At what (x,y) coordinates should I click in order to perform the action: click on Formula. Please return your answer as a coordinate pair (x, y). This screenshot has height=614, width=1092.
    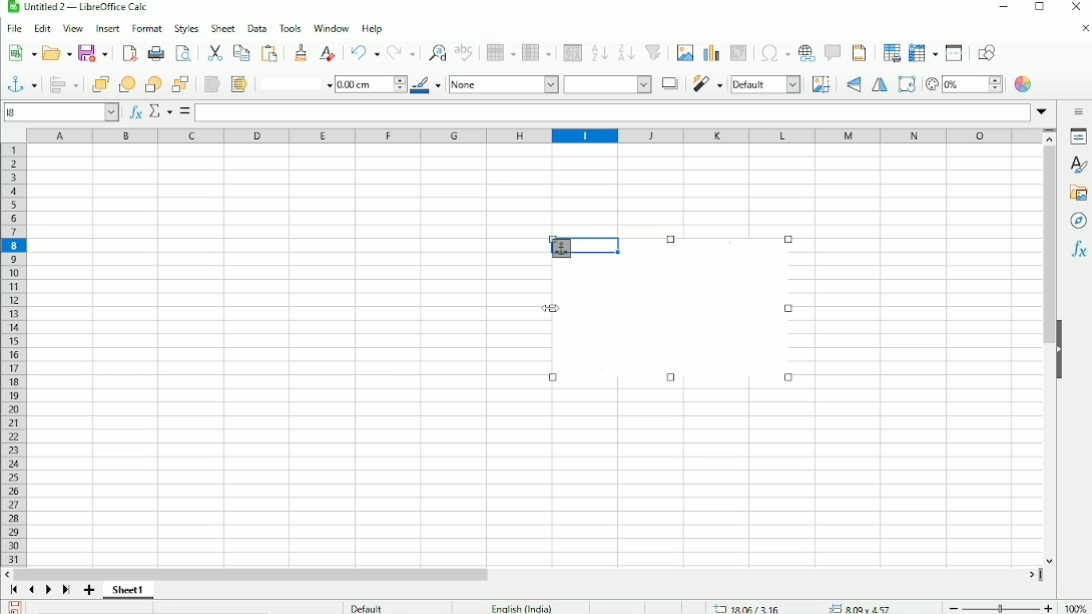
    Looking at the image, I should click on (185, 112).